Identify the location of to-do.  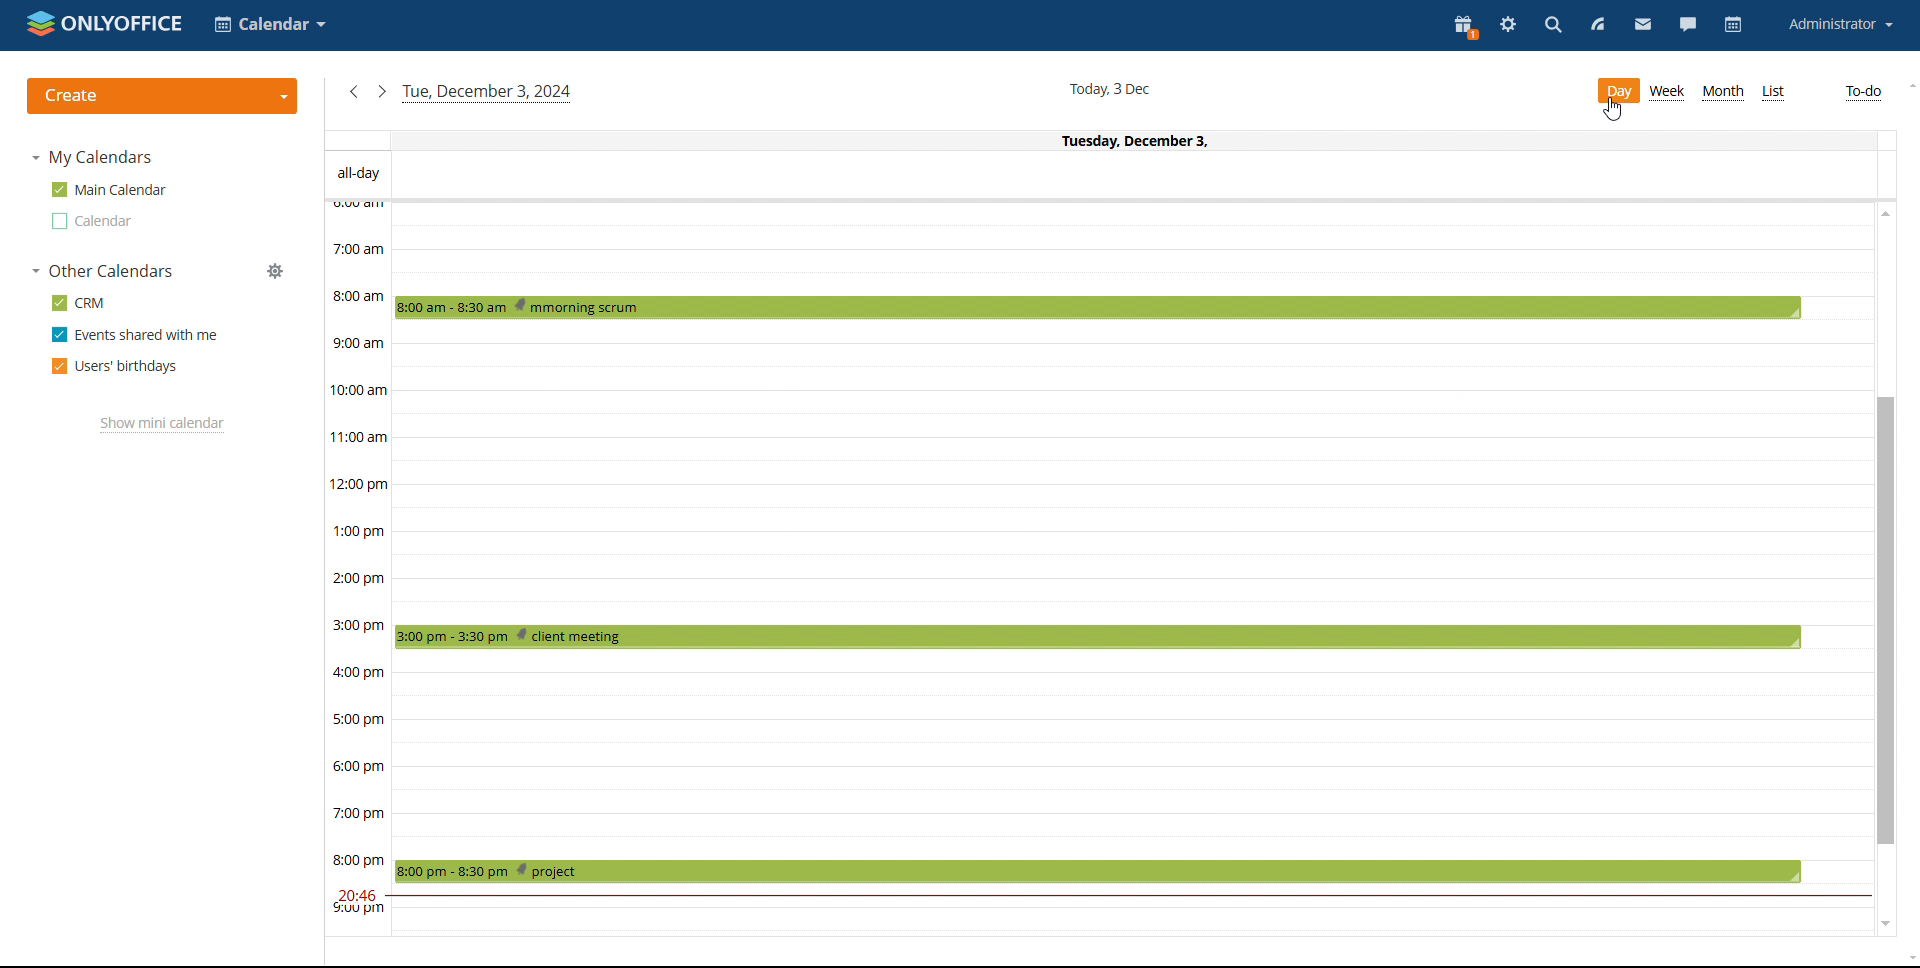
(1864, 93).